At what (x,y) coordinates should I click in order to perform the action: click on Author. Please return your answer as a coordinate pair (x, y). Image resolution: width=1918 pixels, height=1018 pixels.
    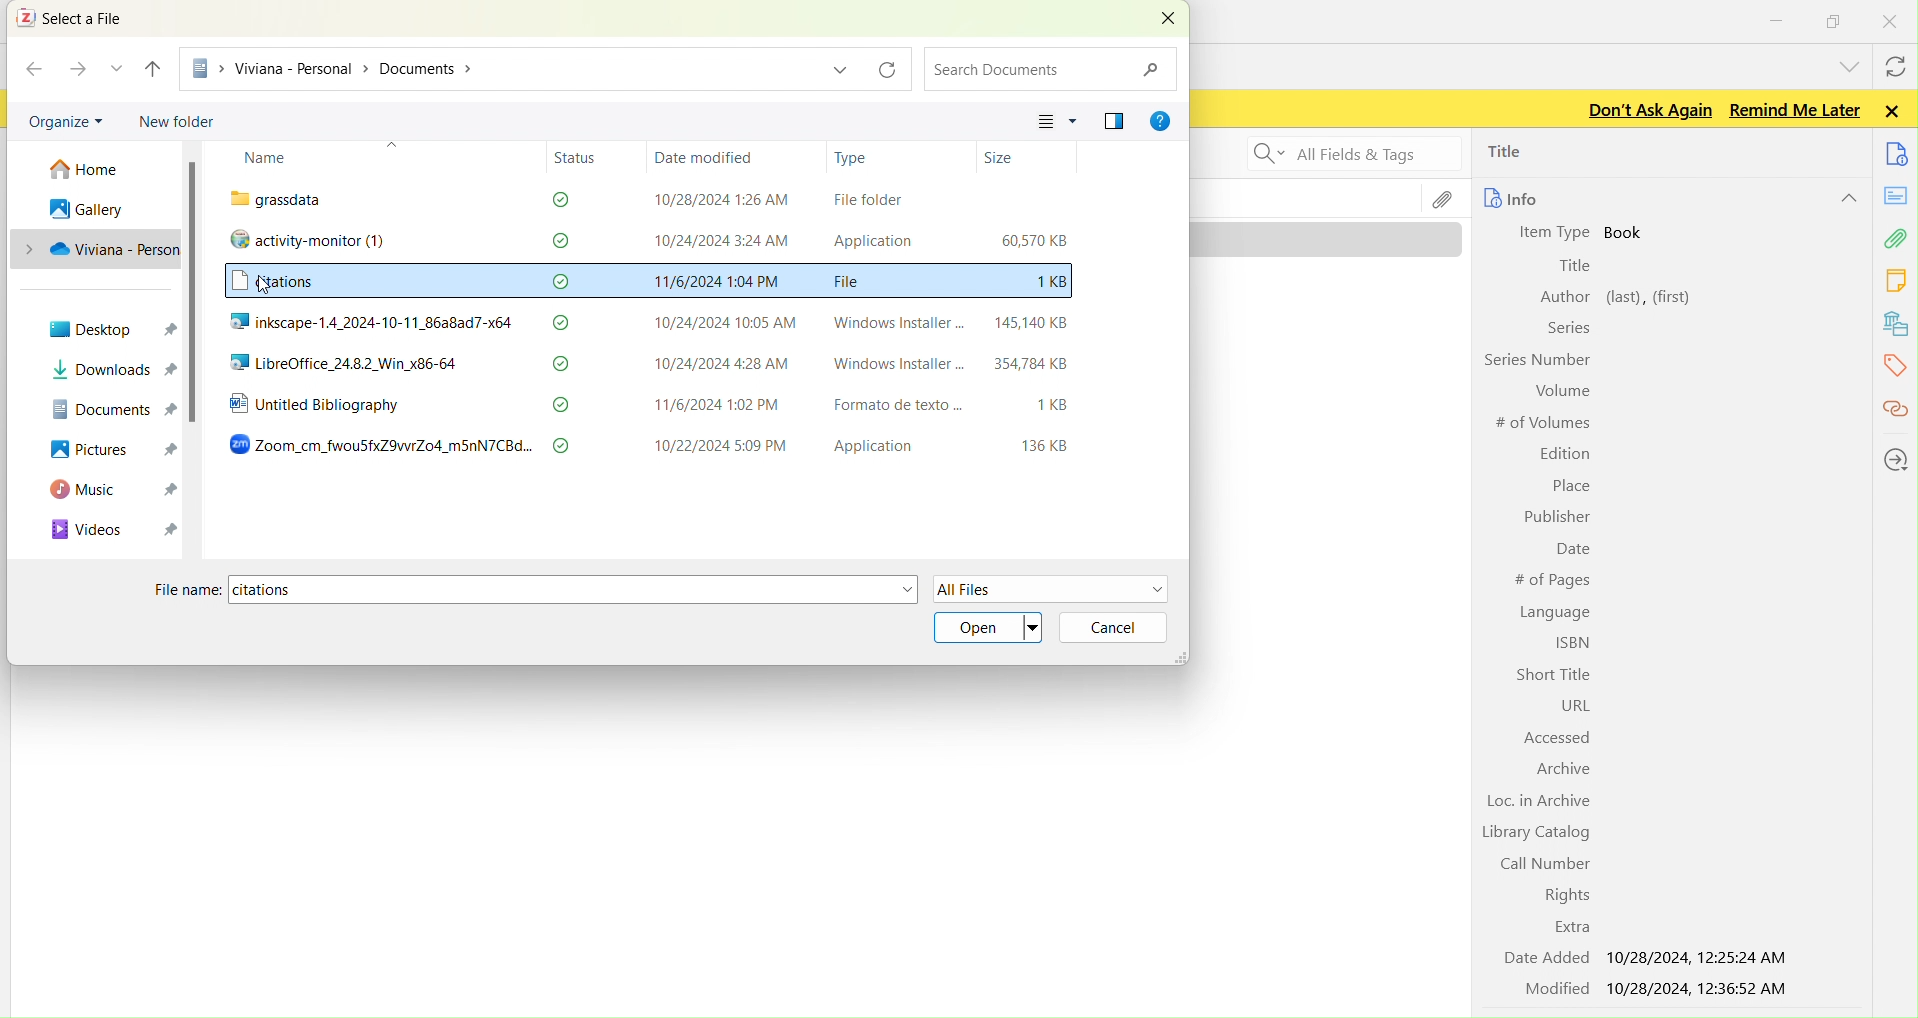
    Looking at the image, I should click on (1564, 298).